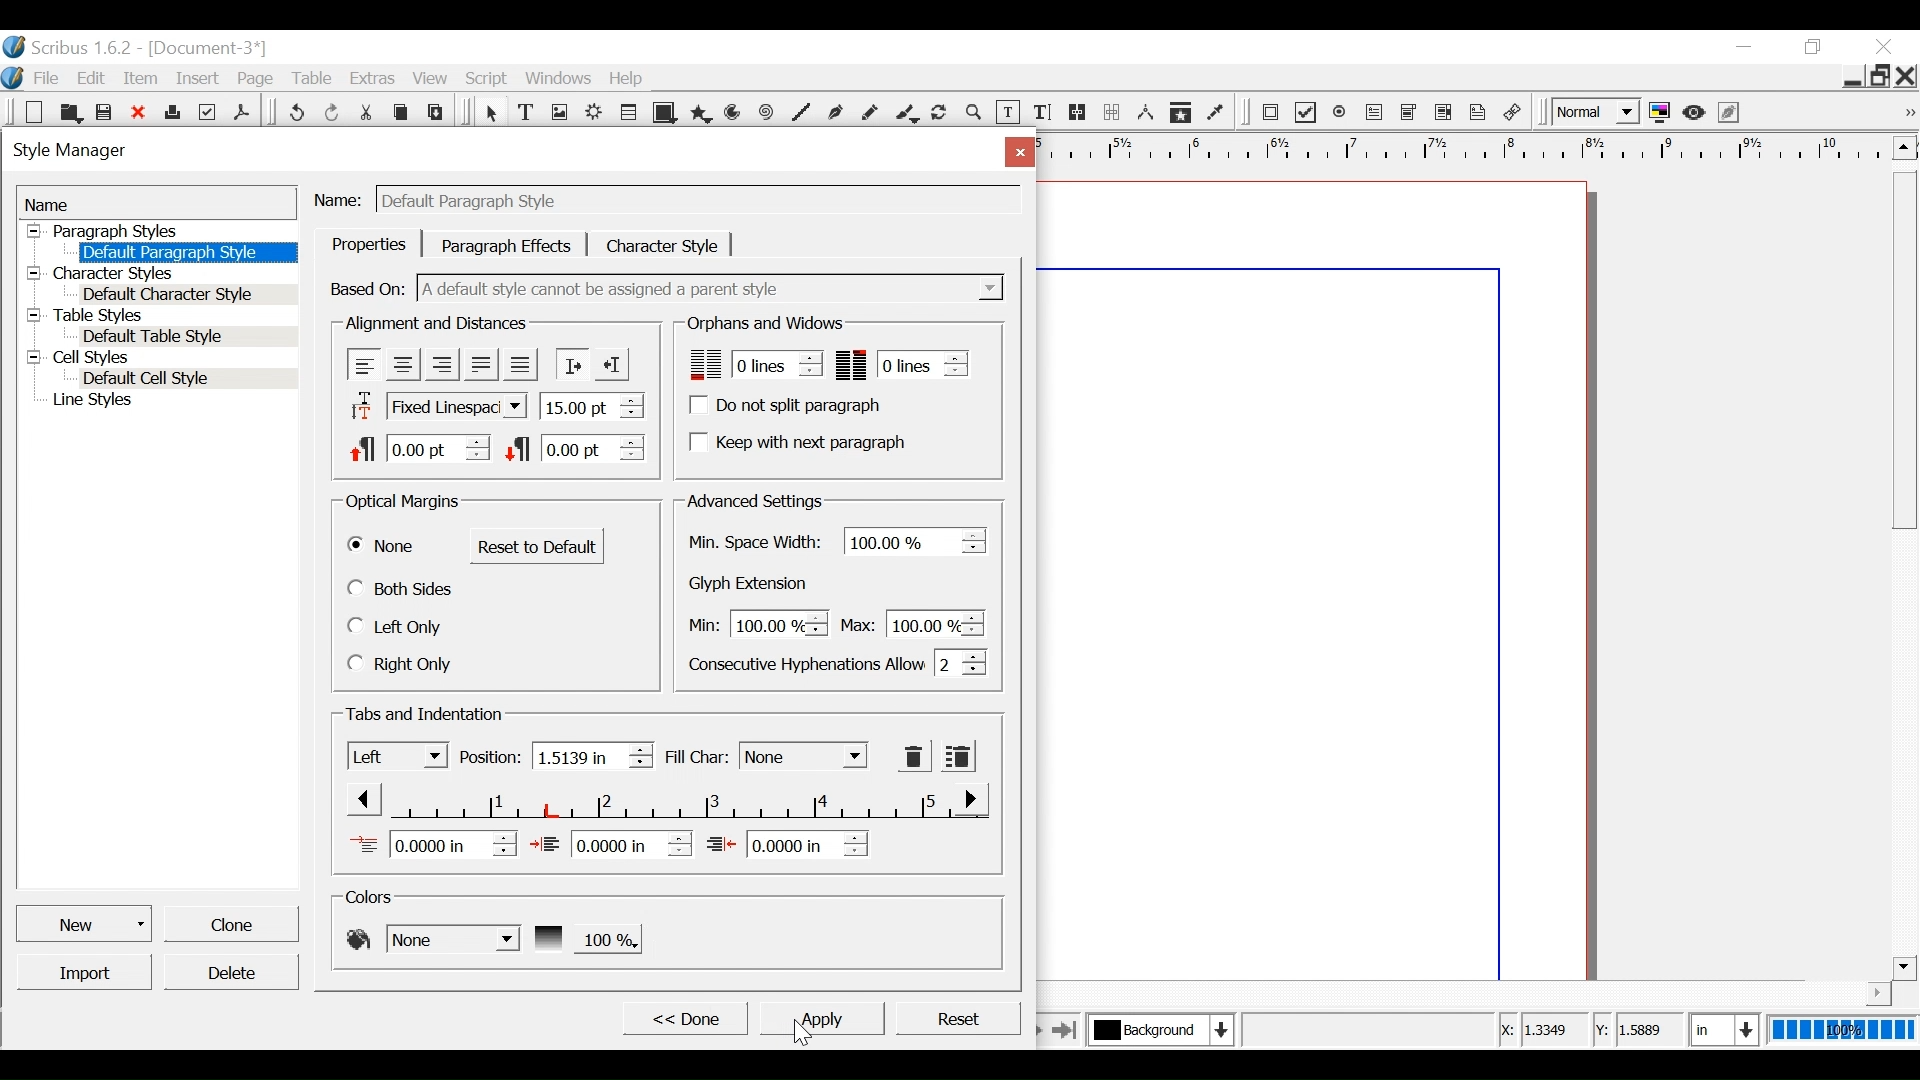 This screenshot has width=1920, height=1080. Describe the element at coordinates (86, 922) in the screenshot. I see `New` at that location.